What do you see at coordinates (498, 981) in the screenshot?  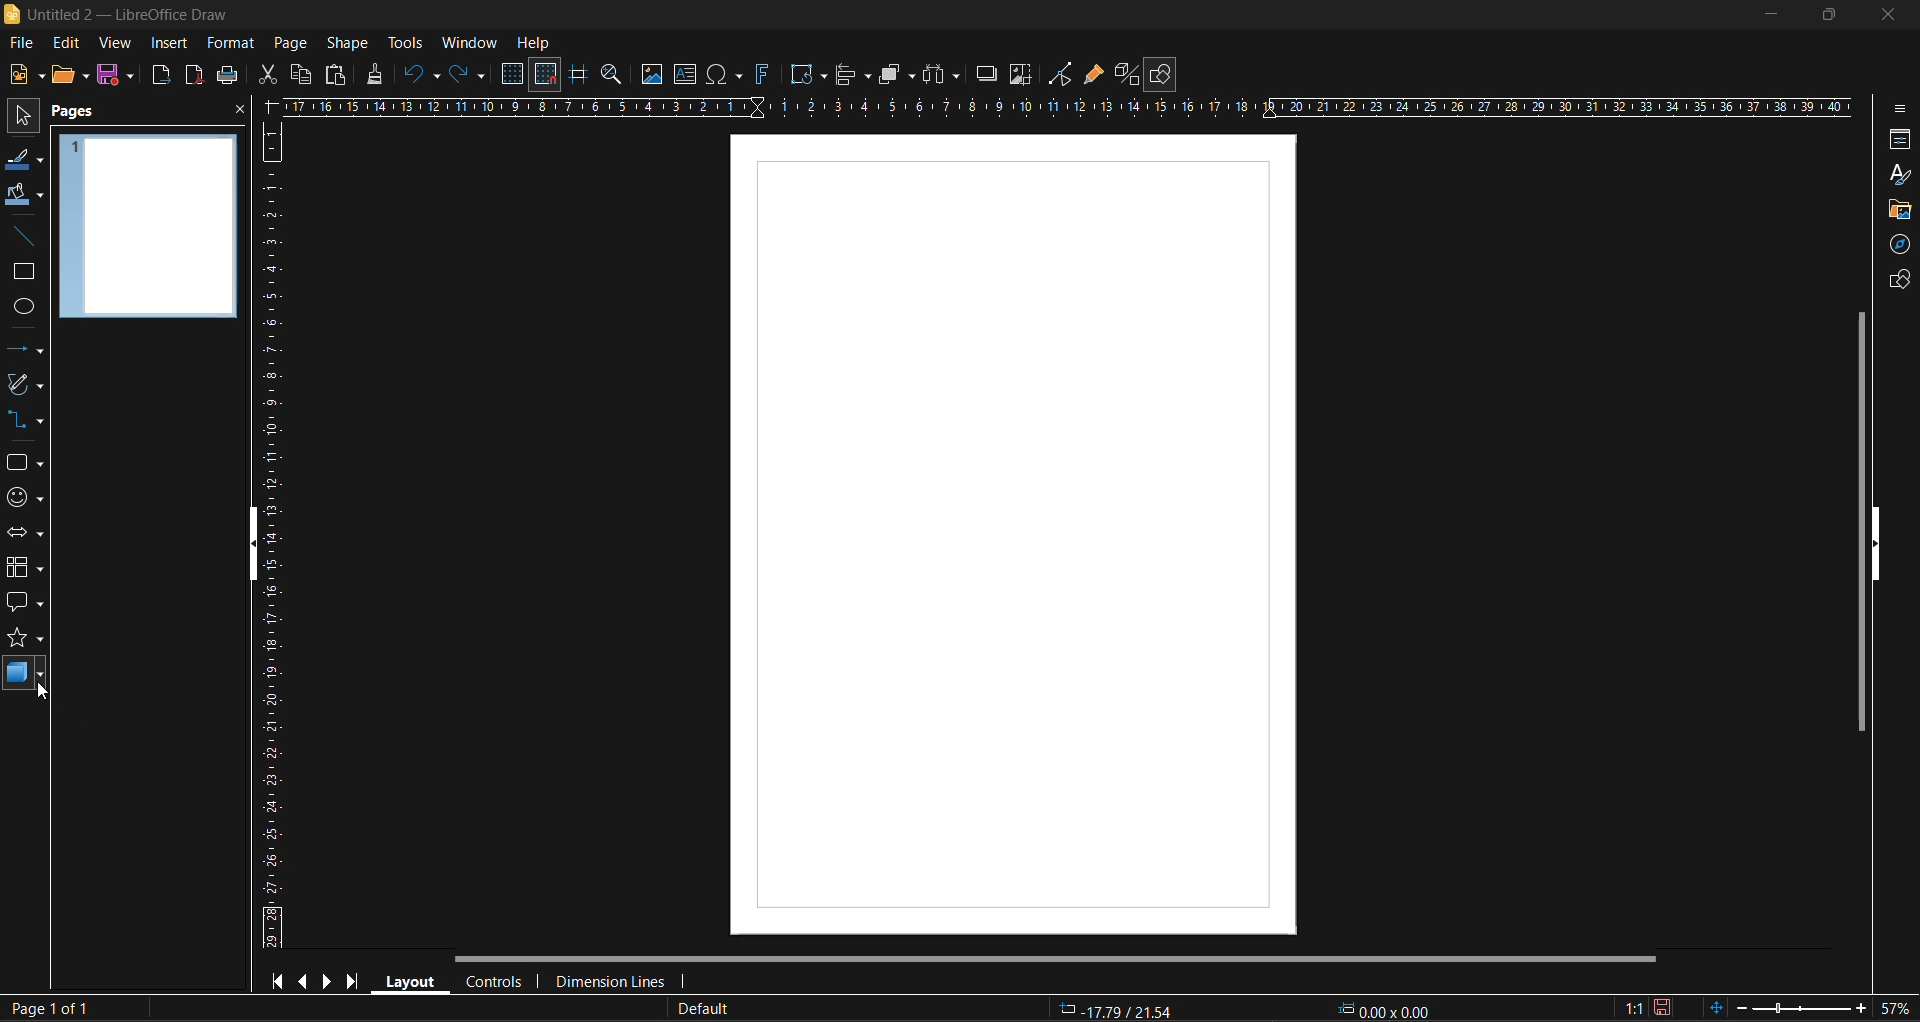 I see `controls` at bounding box center [498, 981].